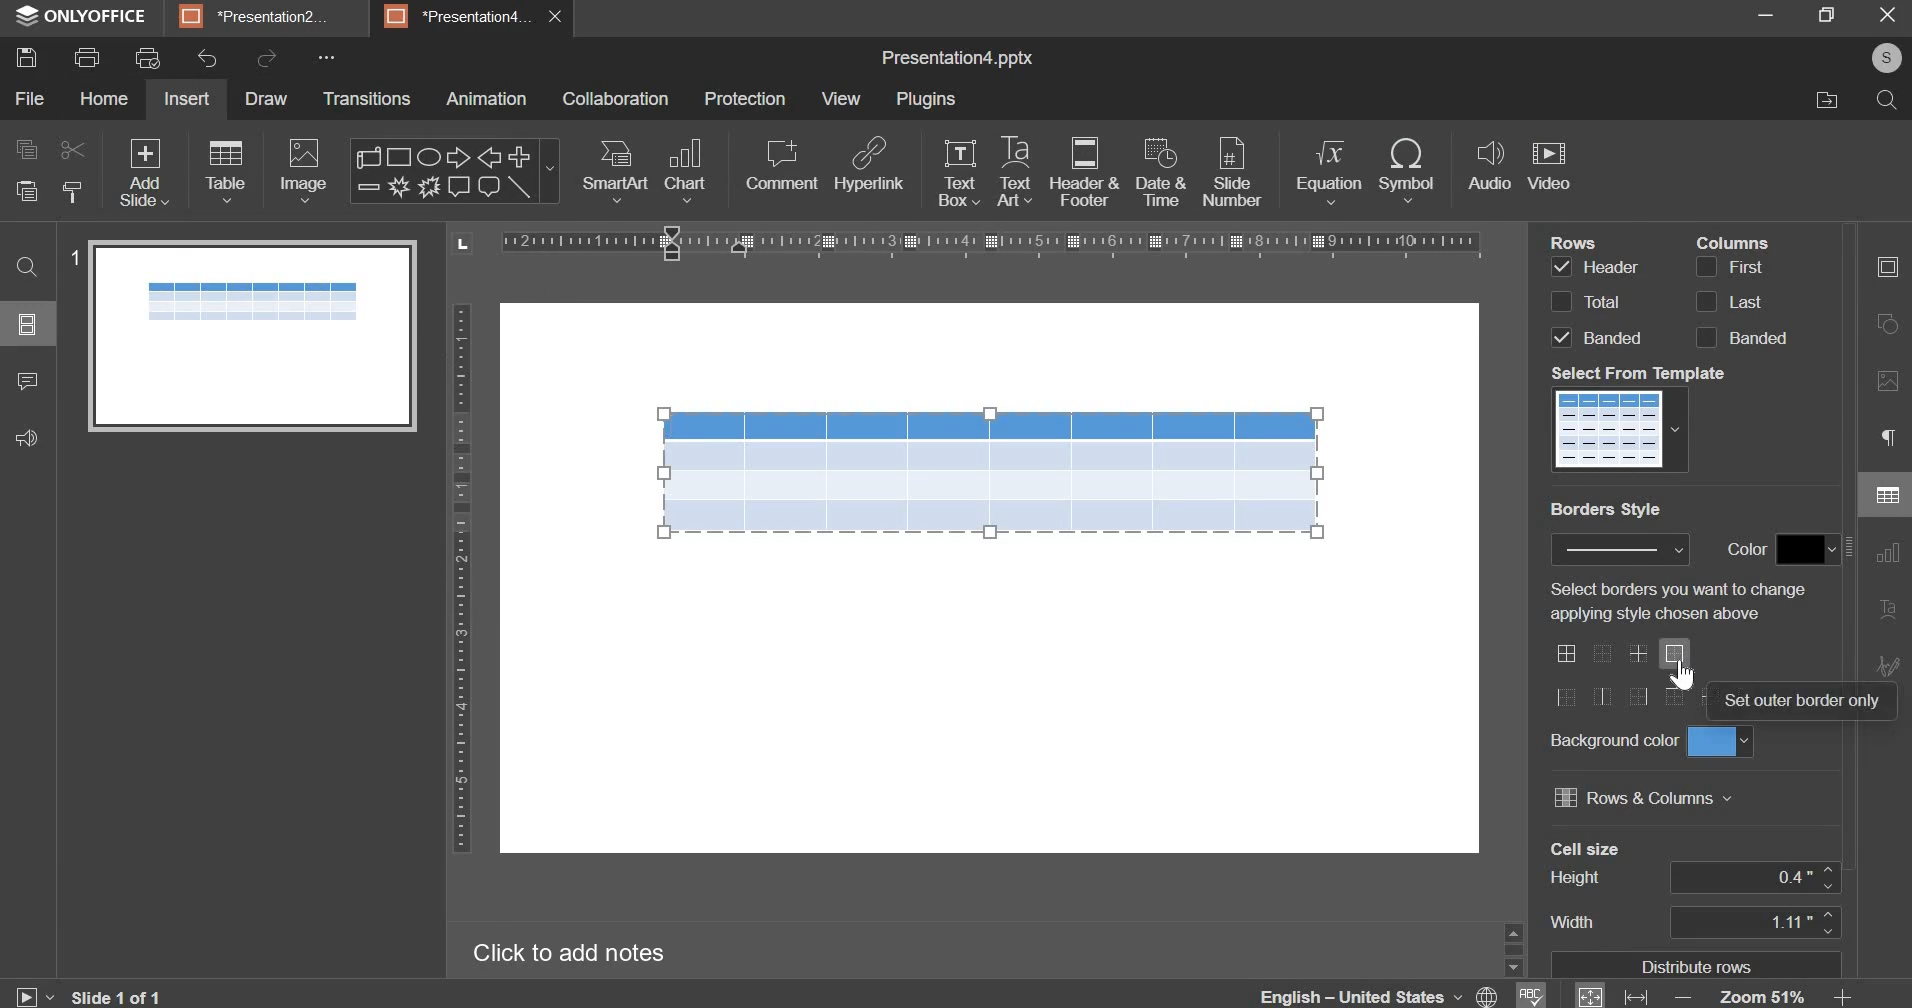 Image resolution: width=1912 pixels, height=1008 pixels. What do you see at coordinates (1612, 269) in the screenshot?
I see `header` at bounding box center [1612, 269].